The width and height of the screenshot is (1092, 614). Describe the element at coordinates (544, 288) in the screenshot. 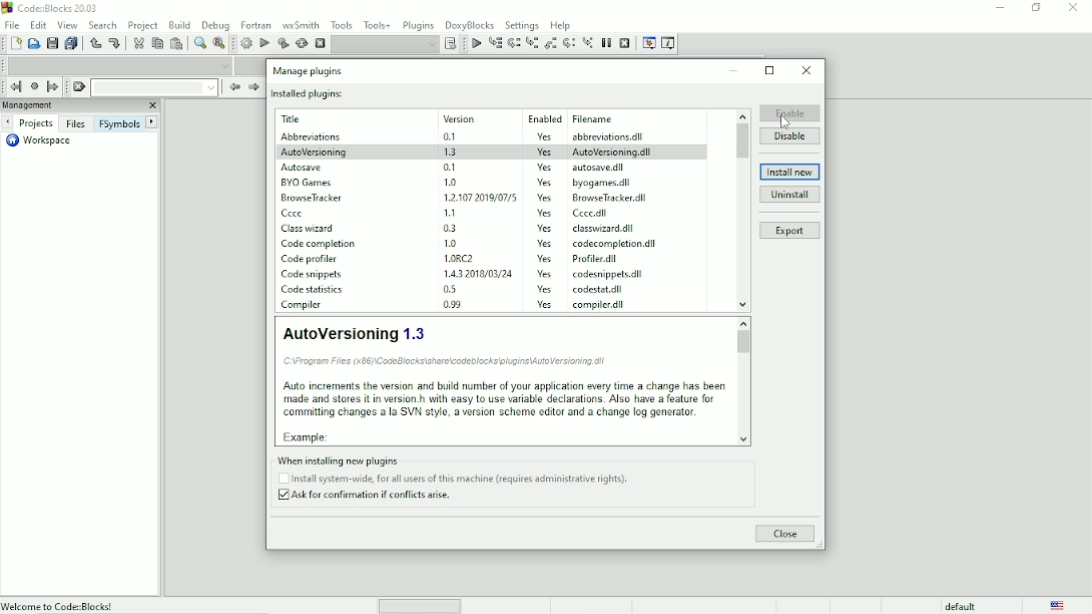

I see `Yes` at that location.